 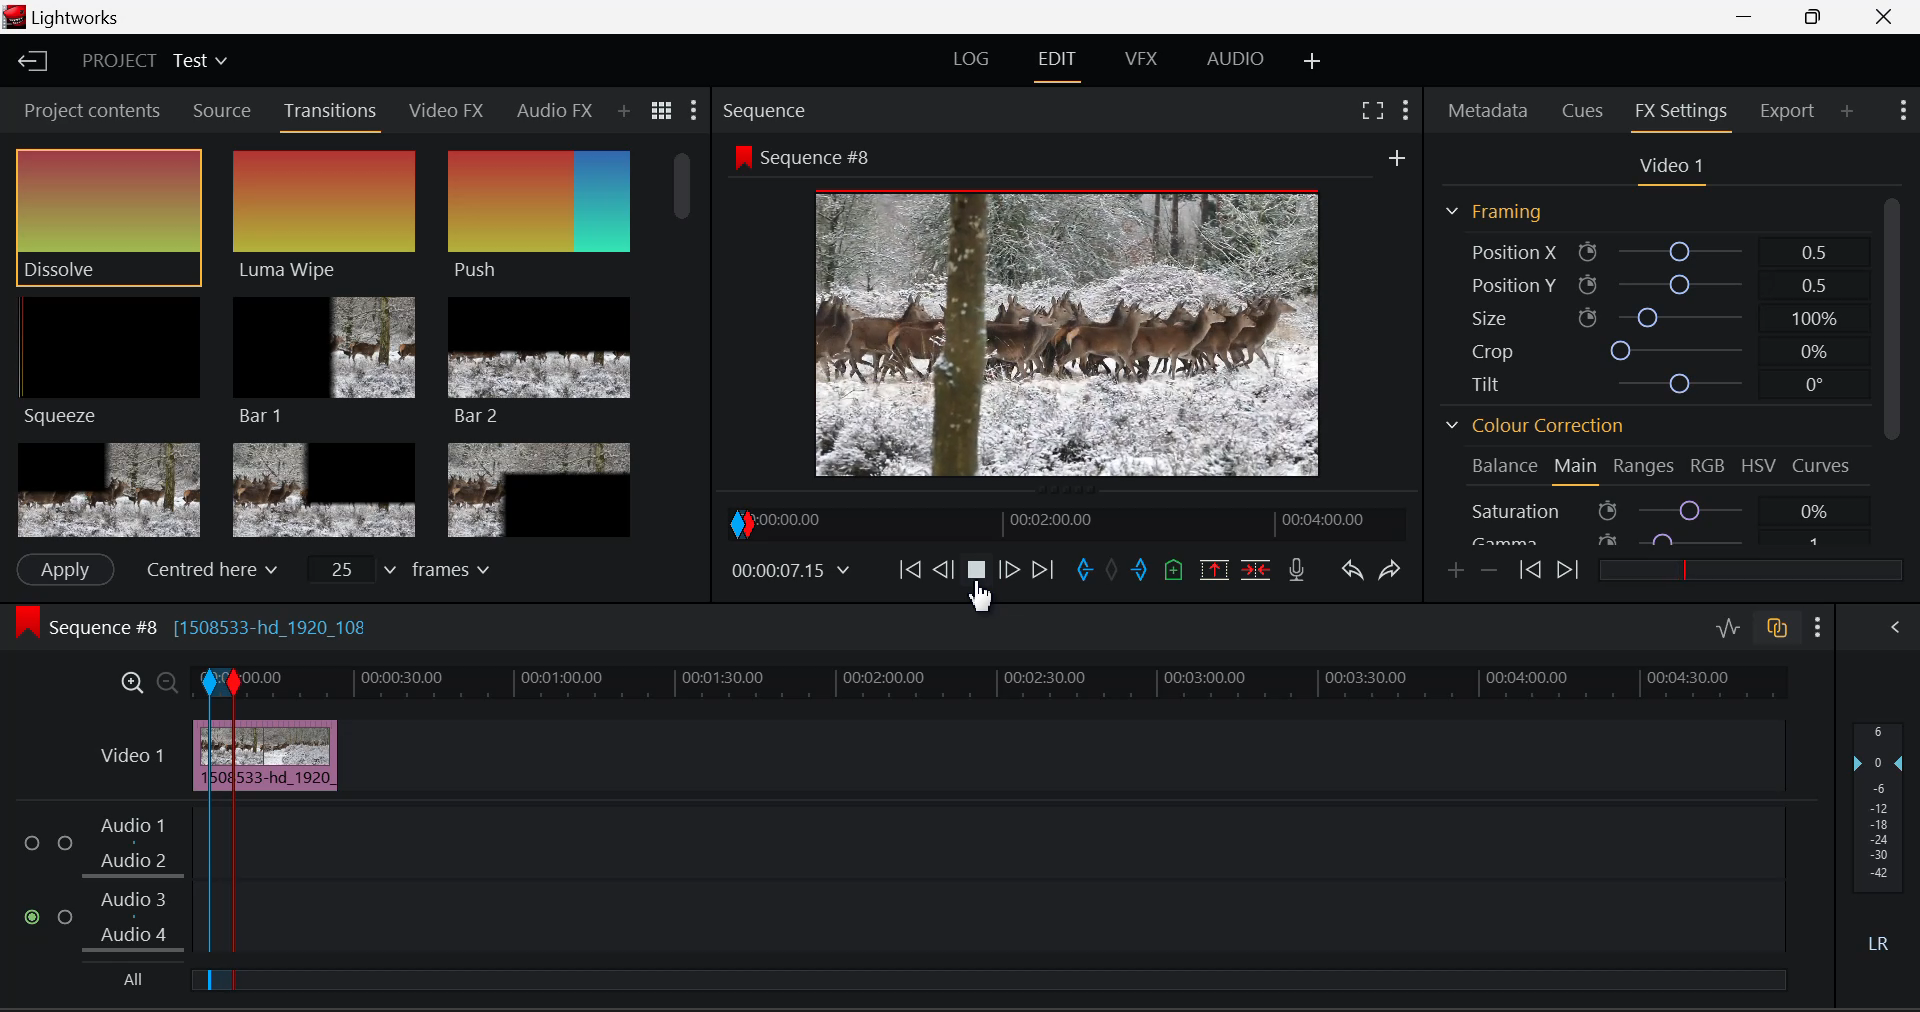 I want to click on Timeline Zoom In, so click(x=132, y=682).